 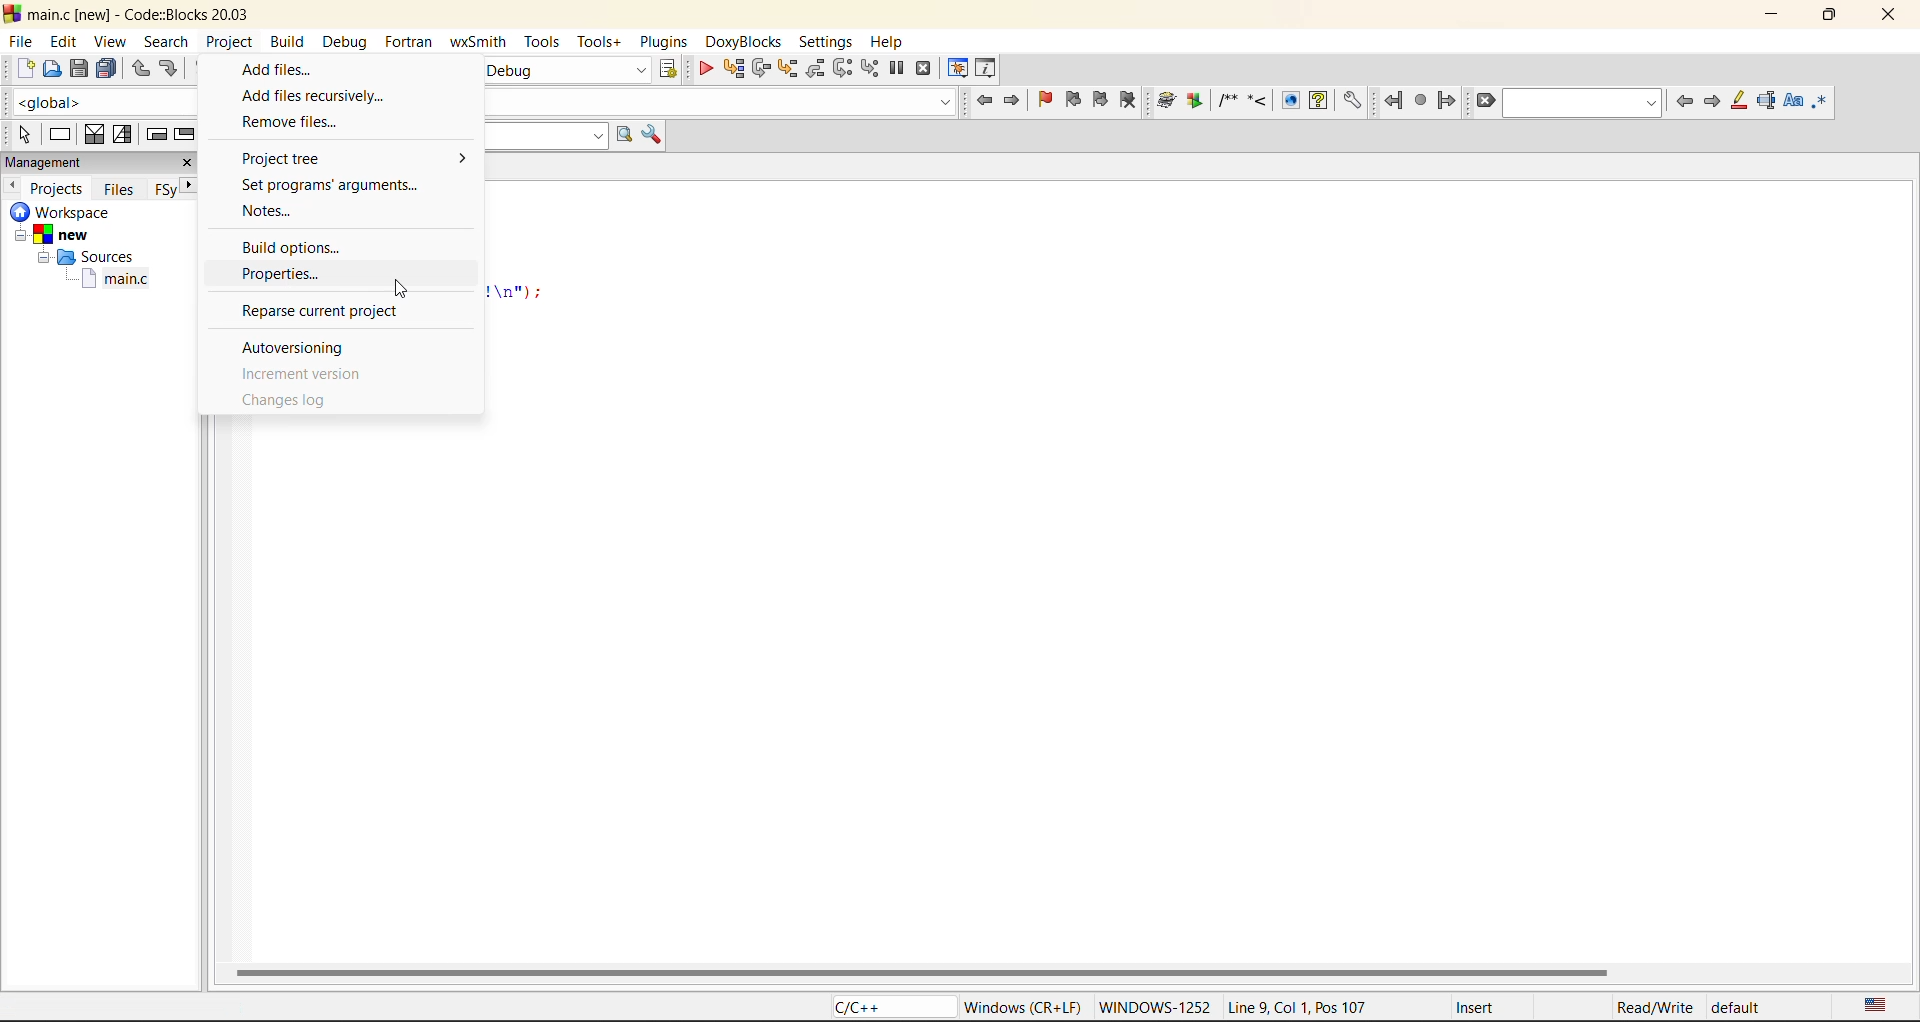 What do you see at coordinates (1256, 100) in the screenshot?
I see `Insert a line comment at the current cursor position` at bounding box center [1256, 100].